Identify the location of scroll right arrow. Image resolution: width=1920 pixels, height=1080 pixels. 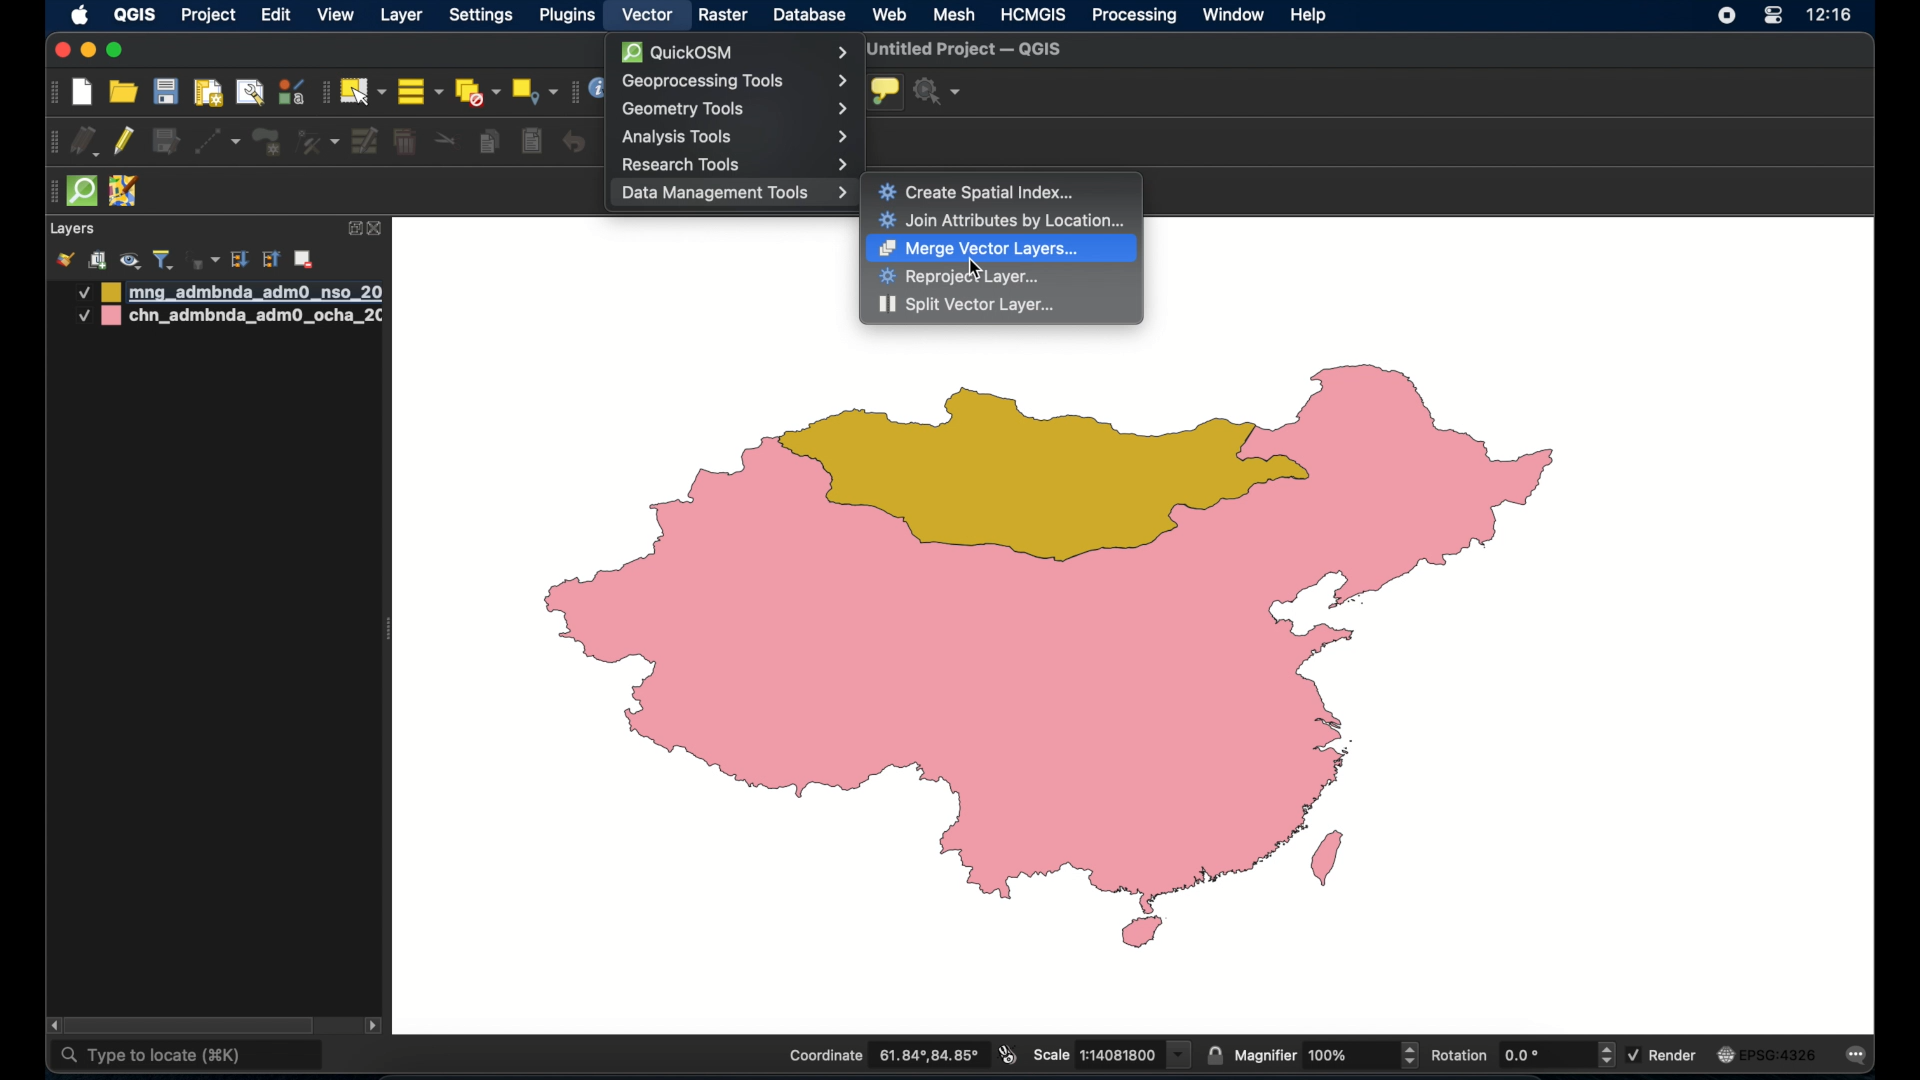
(374, 1029).